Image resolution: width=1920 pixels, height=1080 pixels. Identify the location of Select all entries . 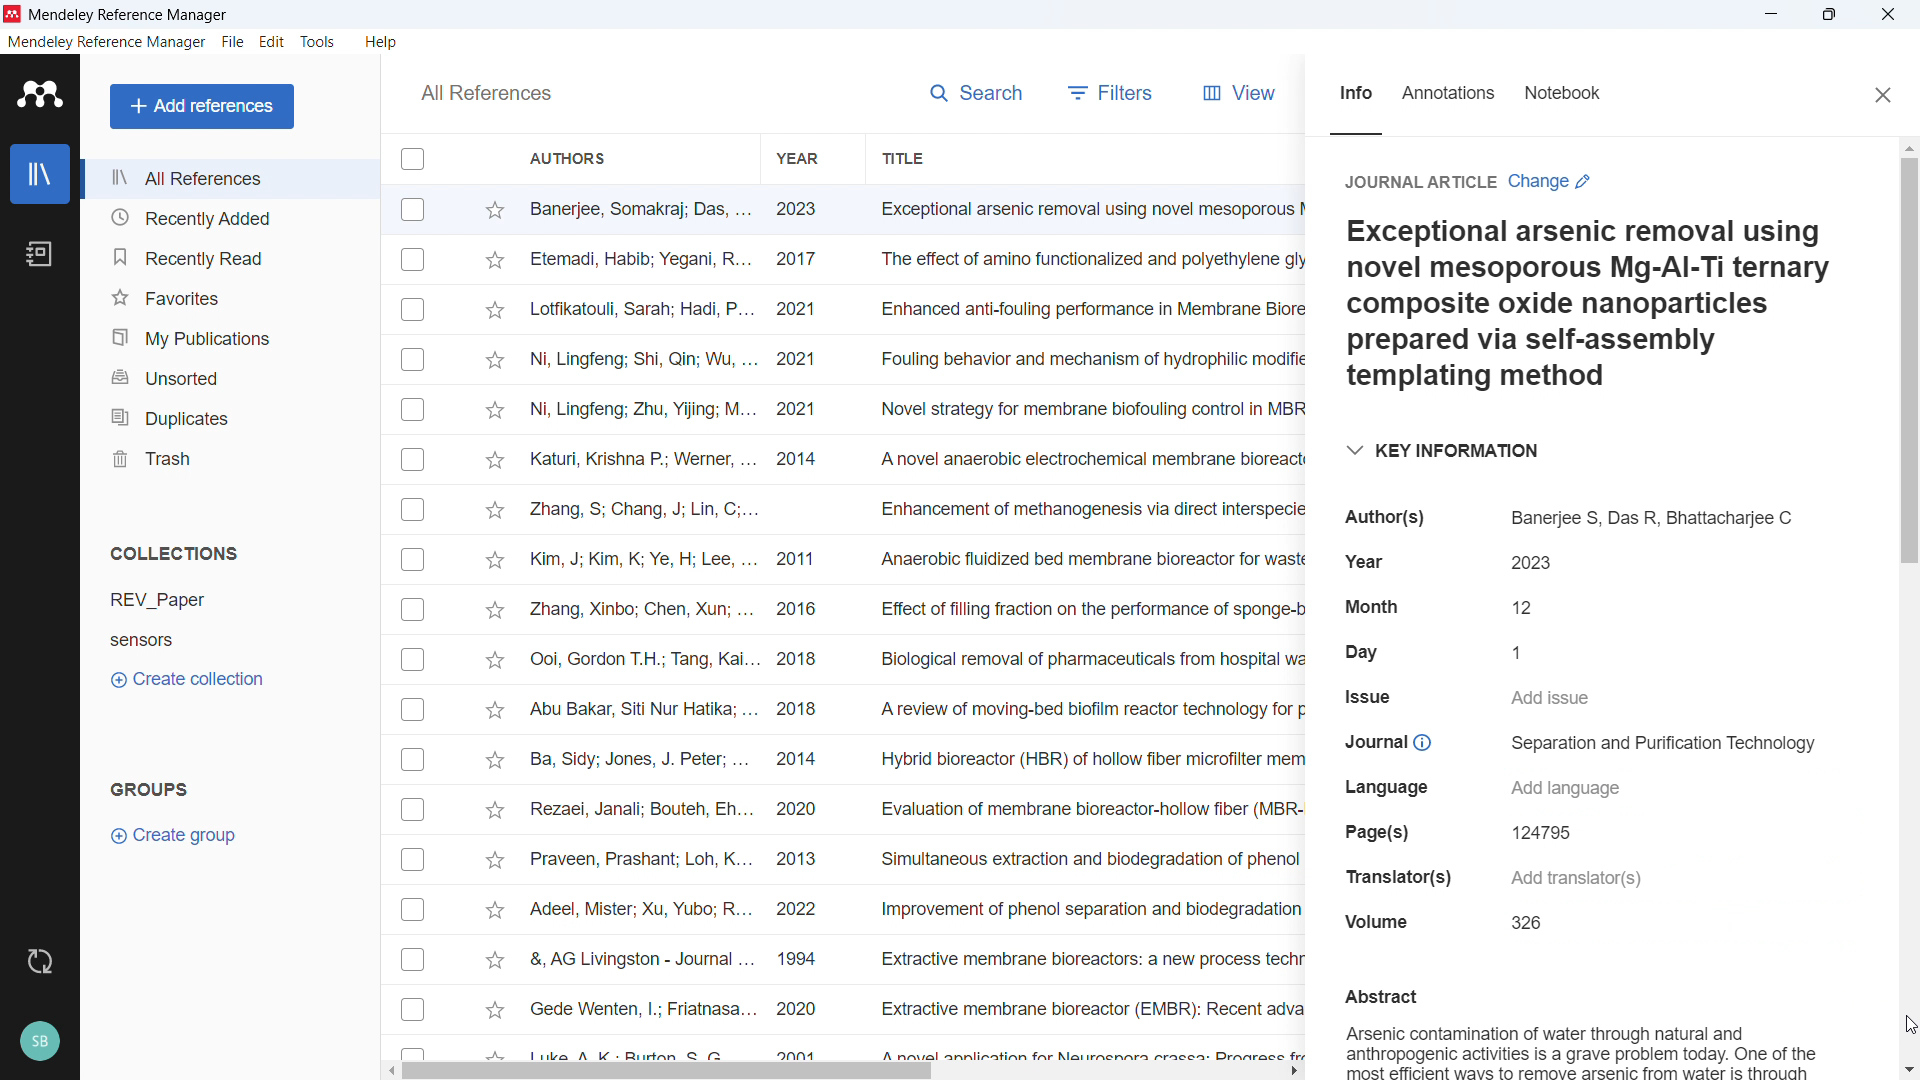
(413, 160).